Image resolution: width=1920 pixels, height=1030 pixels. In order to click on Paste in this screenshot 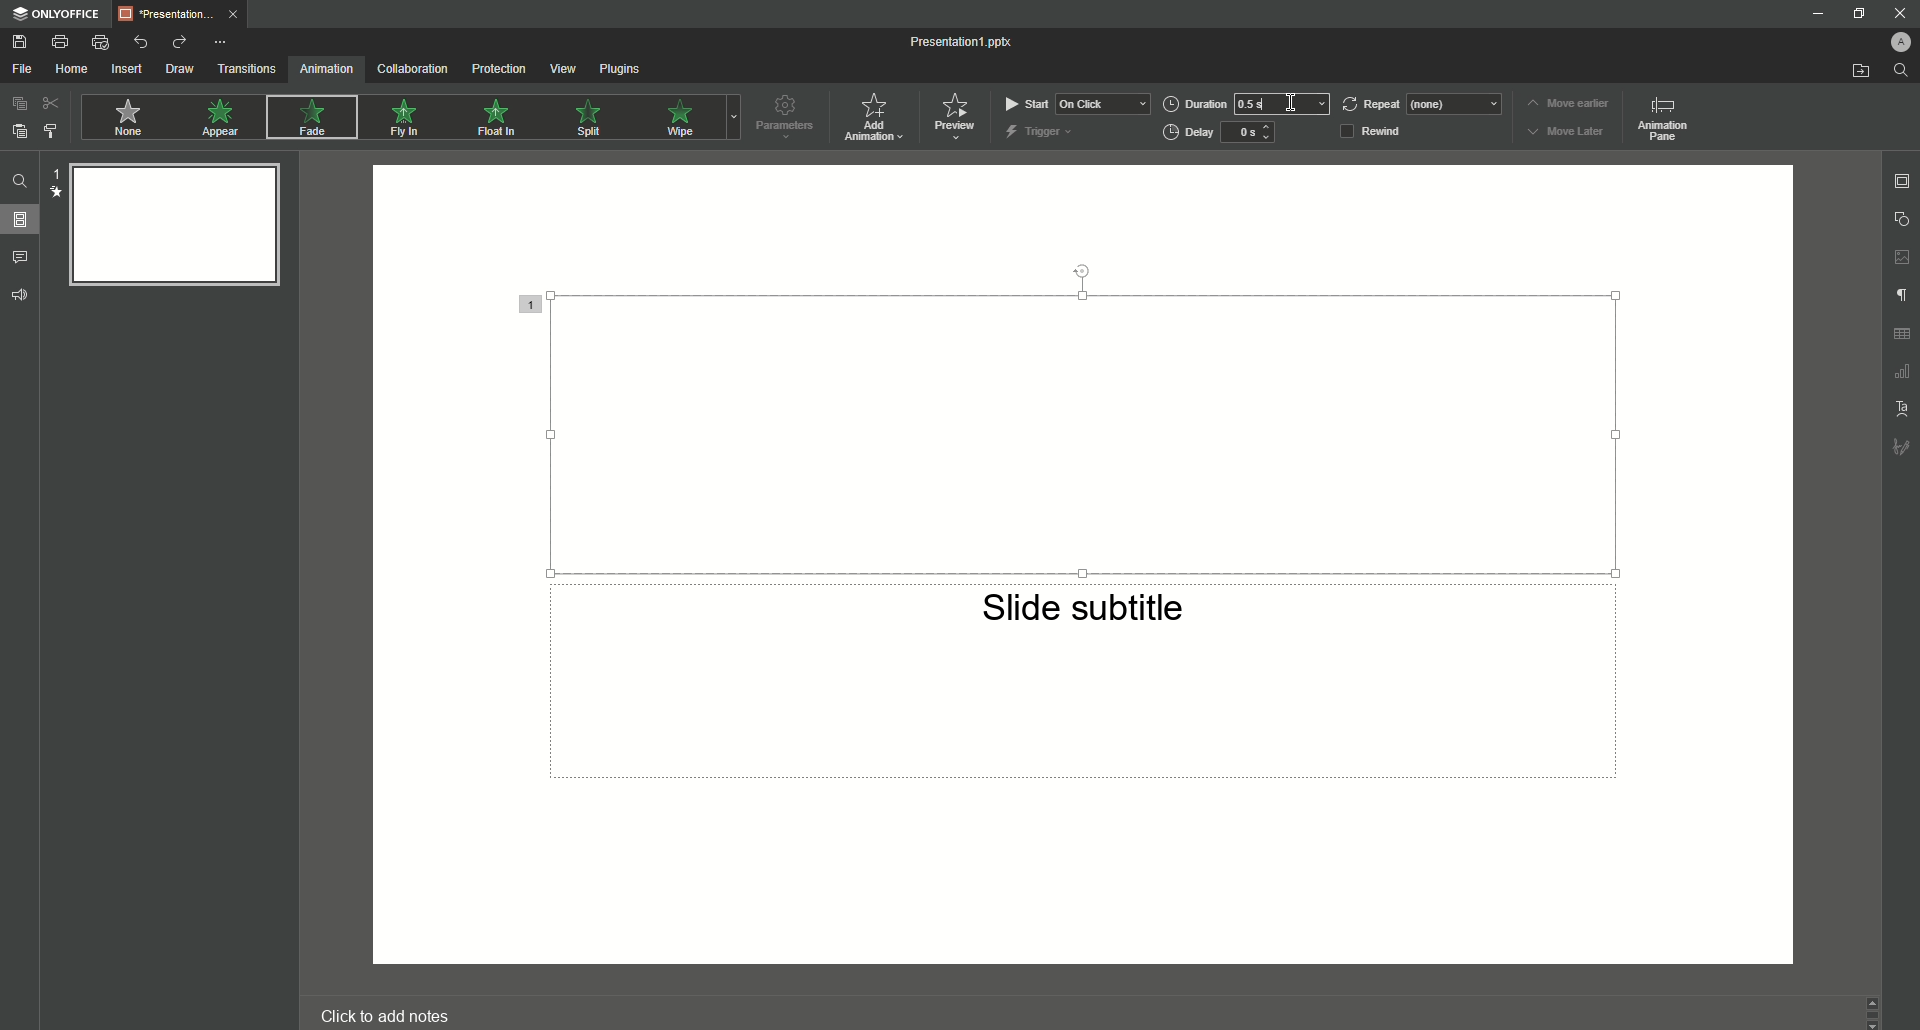, I will do `click(19, 130)`.